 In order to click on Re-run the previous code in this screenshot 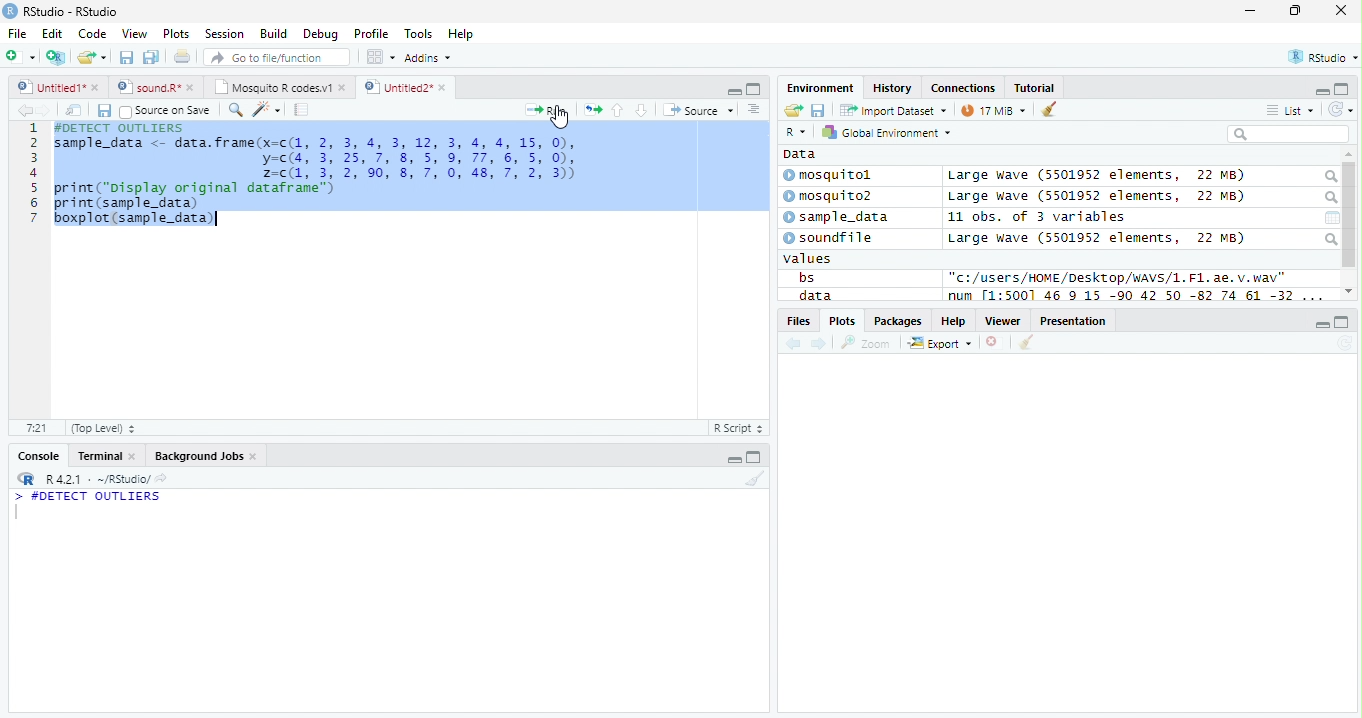, I will do `click(592, 110)`.